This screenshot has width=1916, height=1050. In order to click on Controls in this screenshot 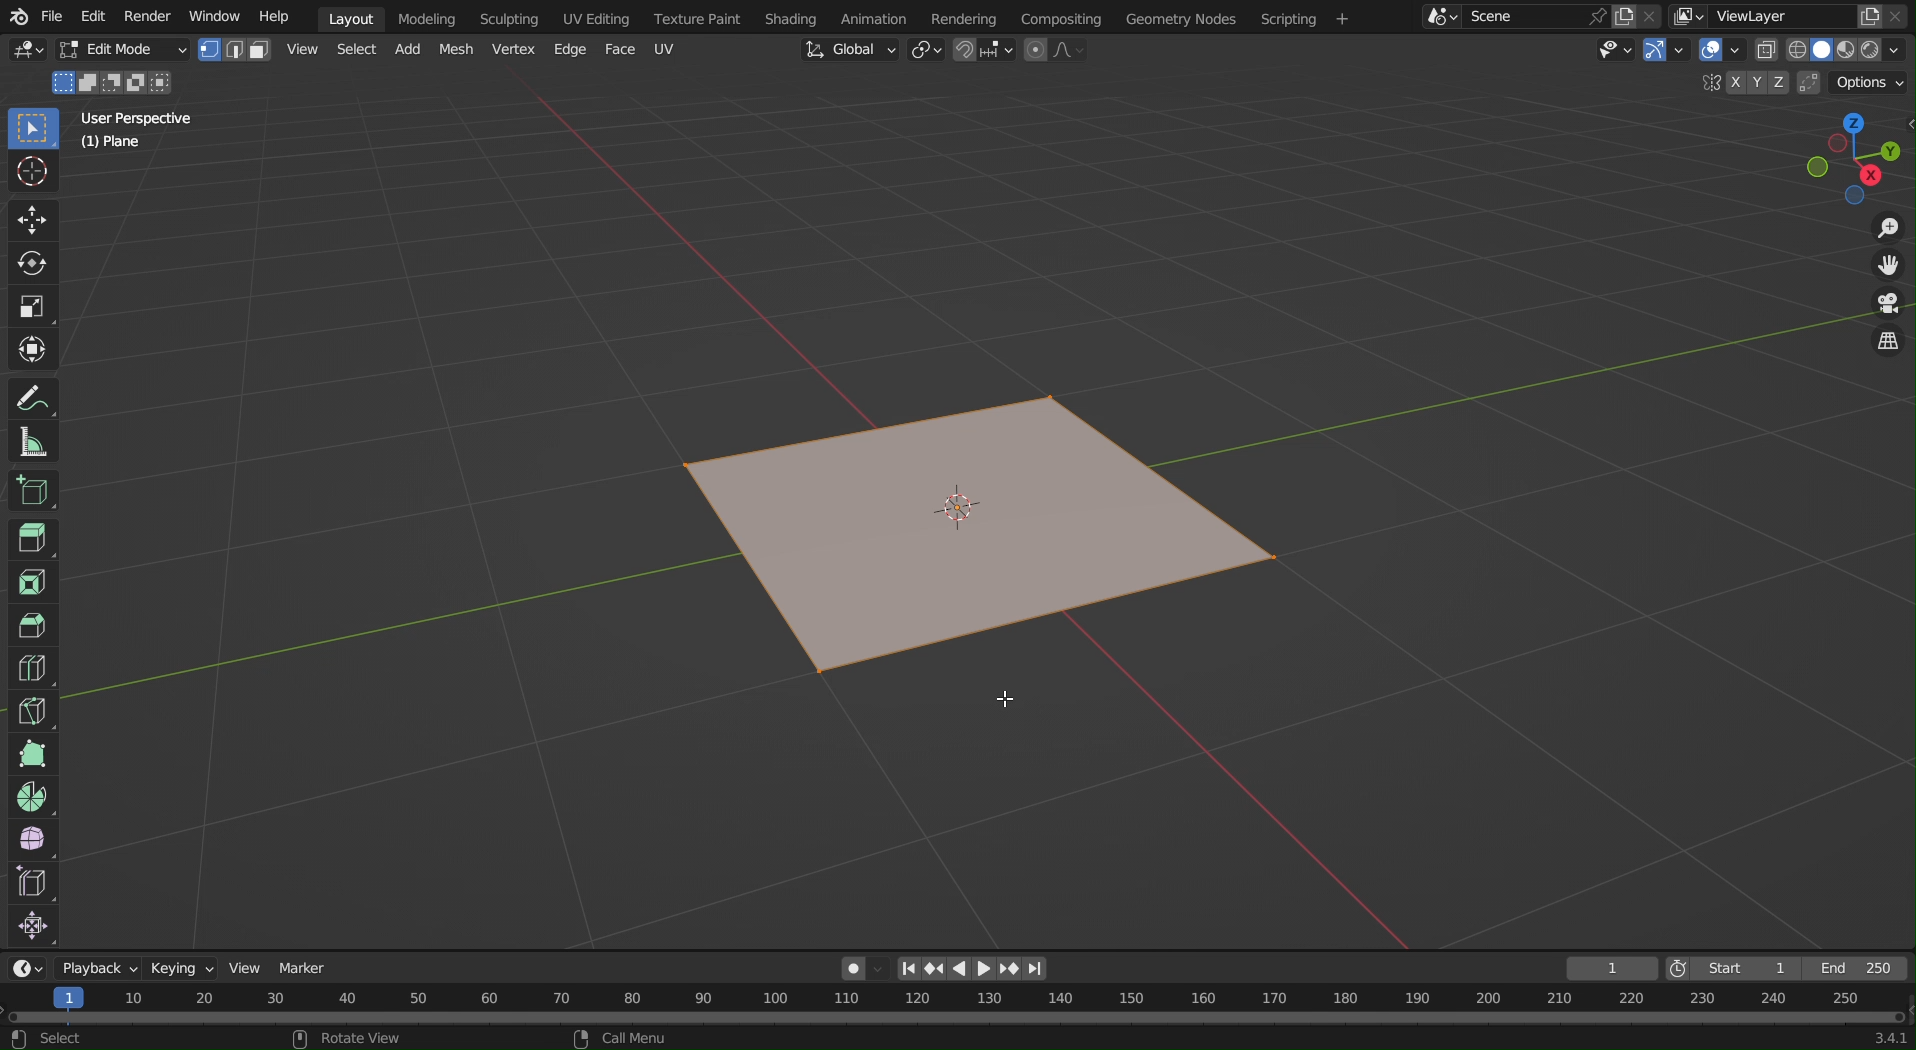, I will do `click(972, 969)`.